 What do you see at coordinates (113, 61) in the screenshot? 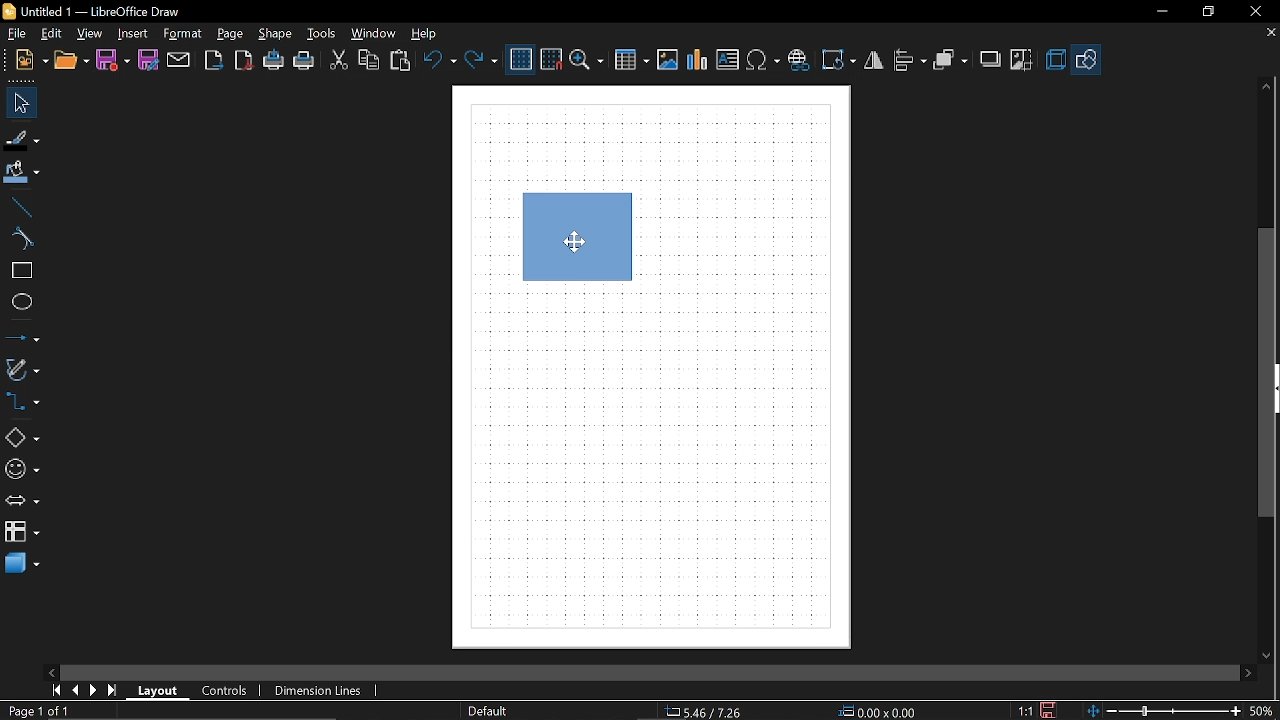
I see `Save` at bounding box center [113, 61].